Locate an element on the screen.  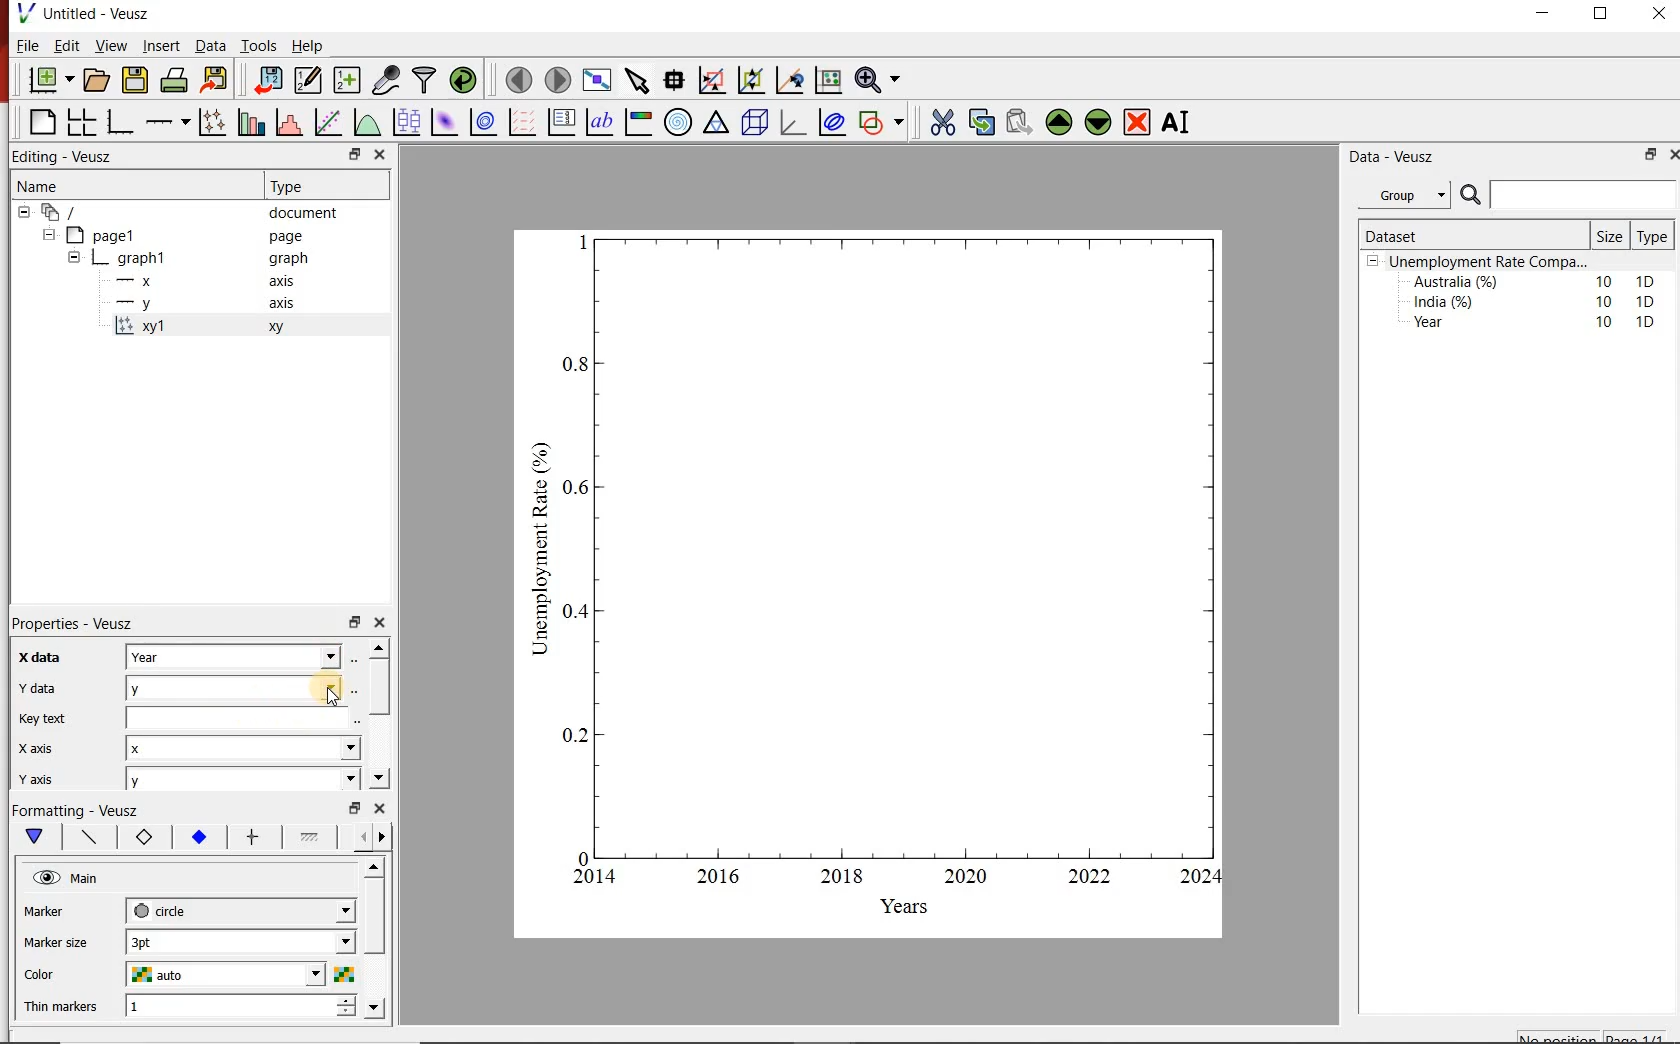
polar graph is located at coordinates (679, 123).